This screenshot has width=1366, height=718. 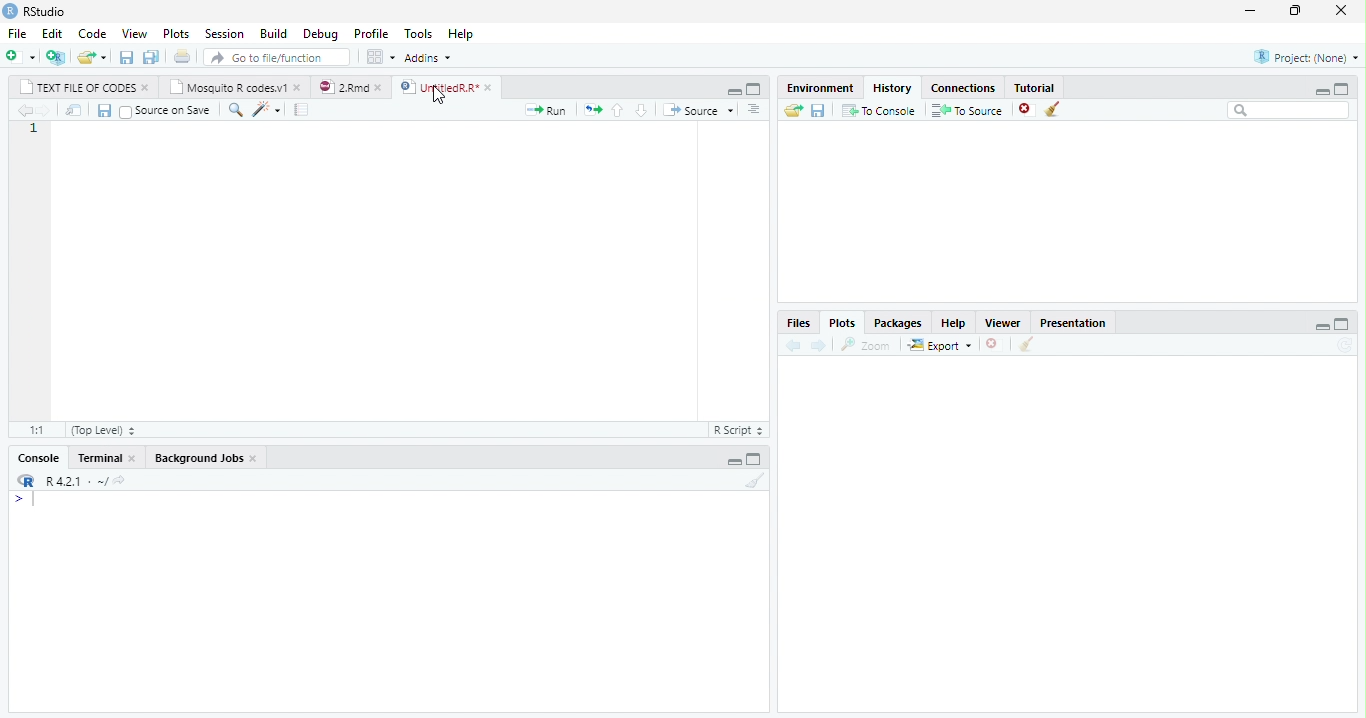 I want to click on packages, so click(x=898, y=321).